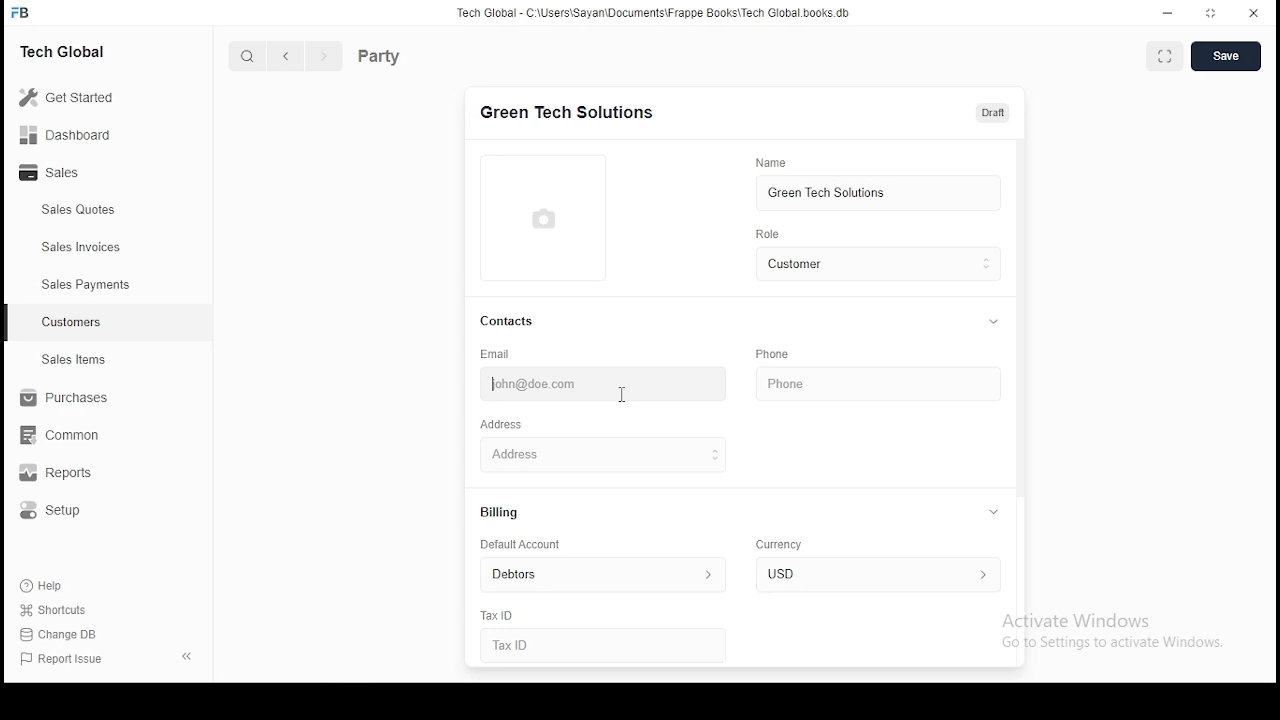 This screenshot has width=1280, height=720. Describe the element at coordinates (248, 55) in the screenshot. I see `search` at that location.